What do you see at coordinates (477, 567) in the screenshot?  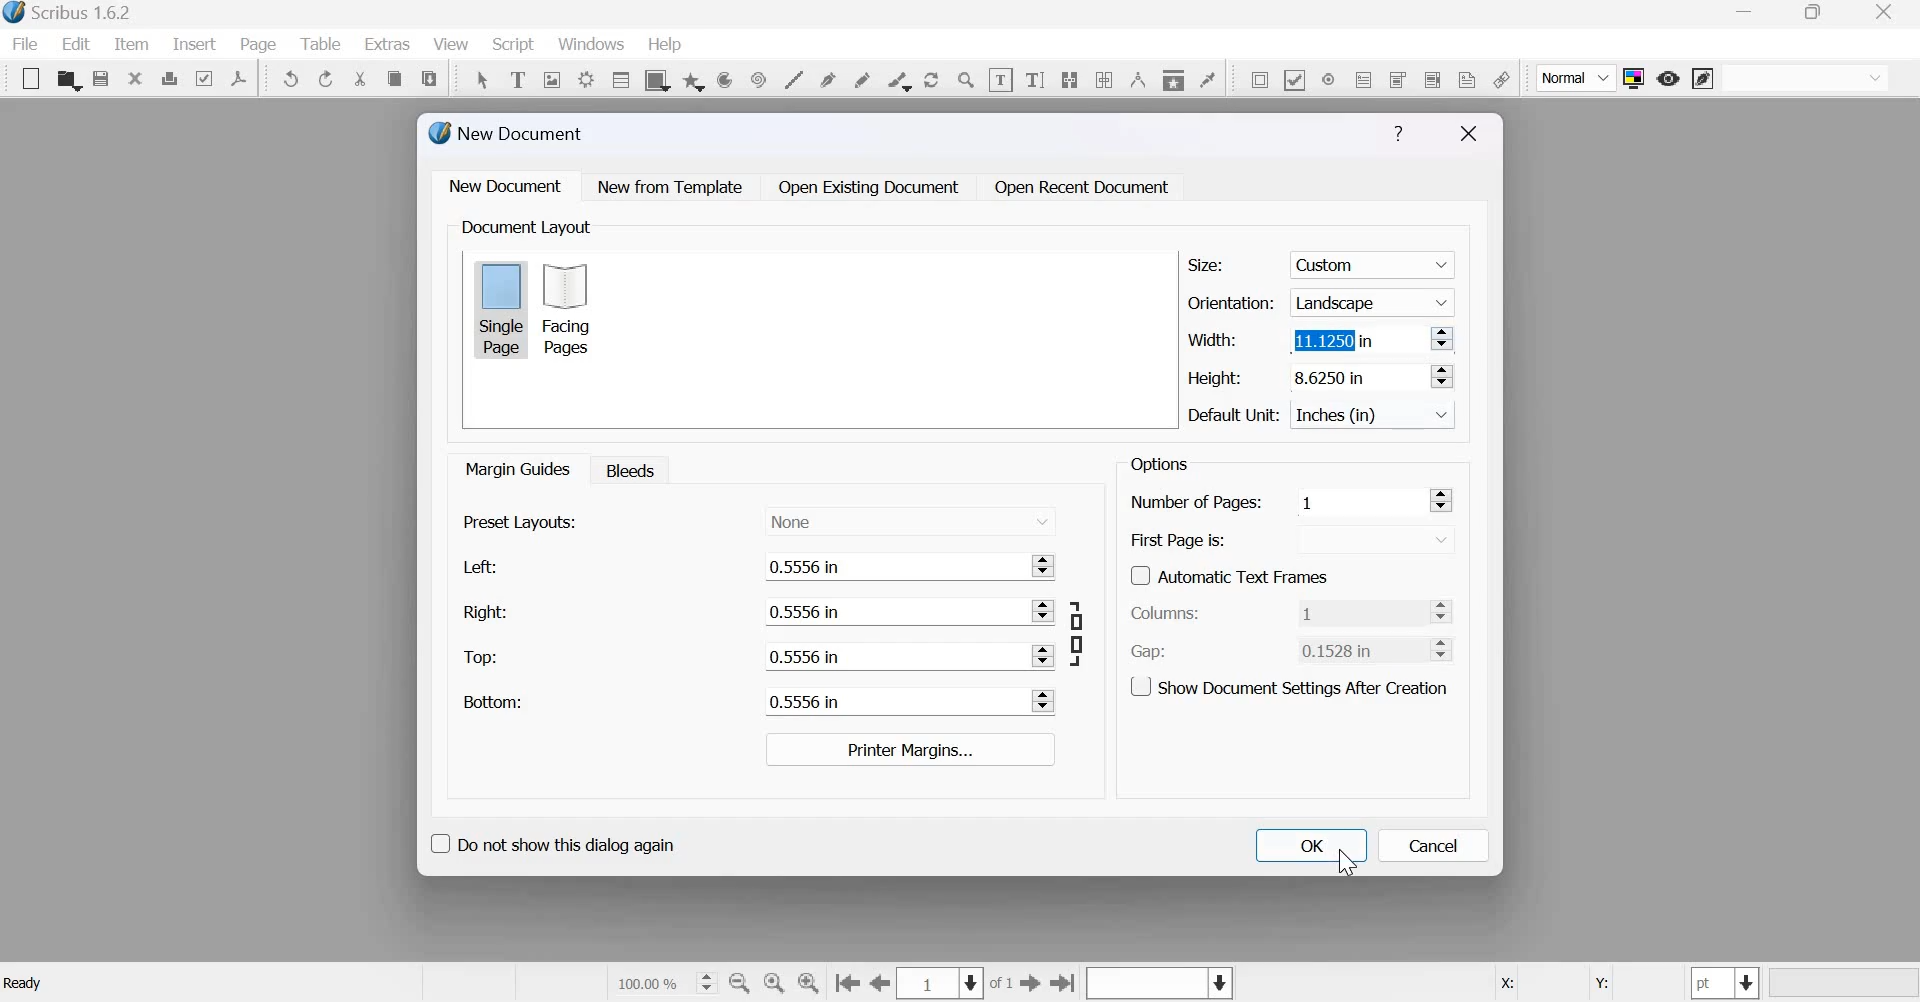 I see `Left:` at bounding box center [477, 567].